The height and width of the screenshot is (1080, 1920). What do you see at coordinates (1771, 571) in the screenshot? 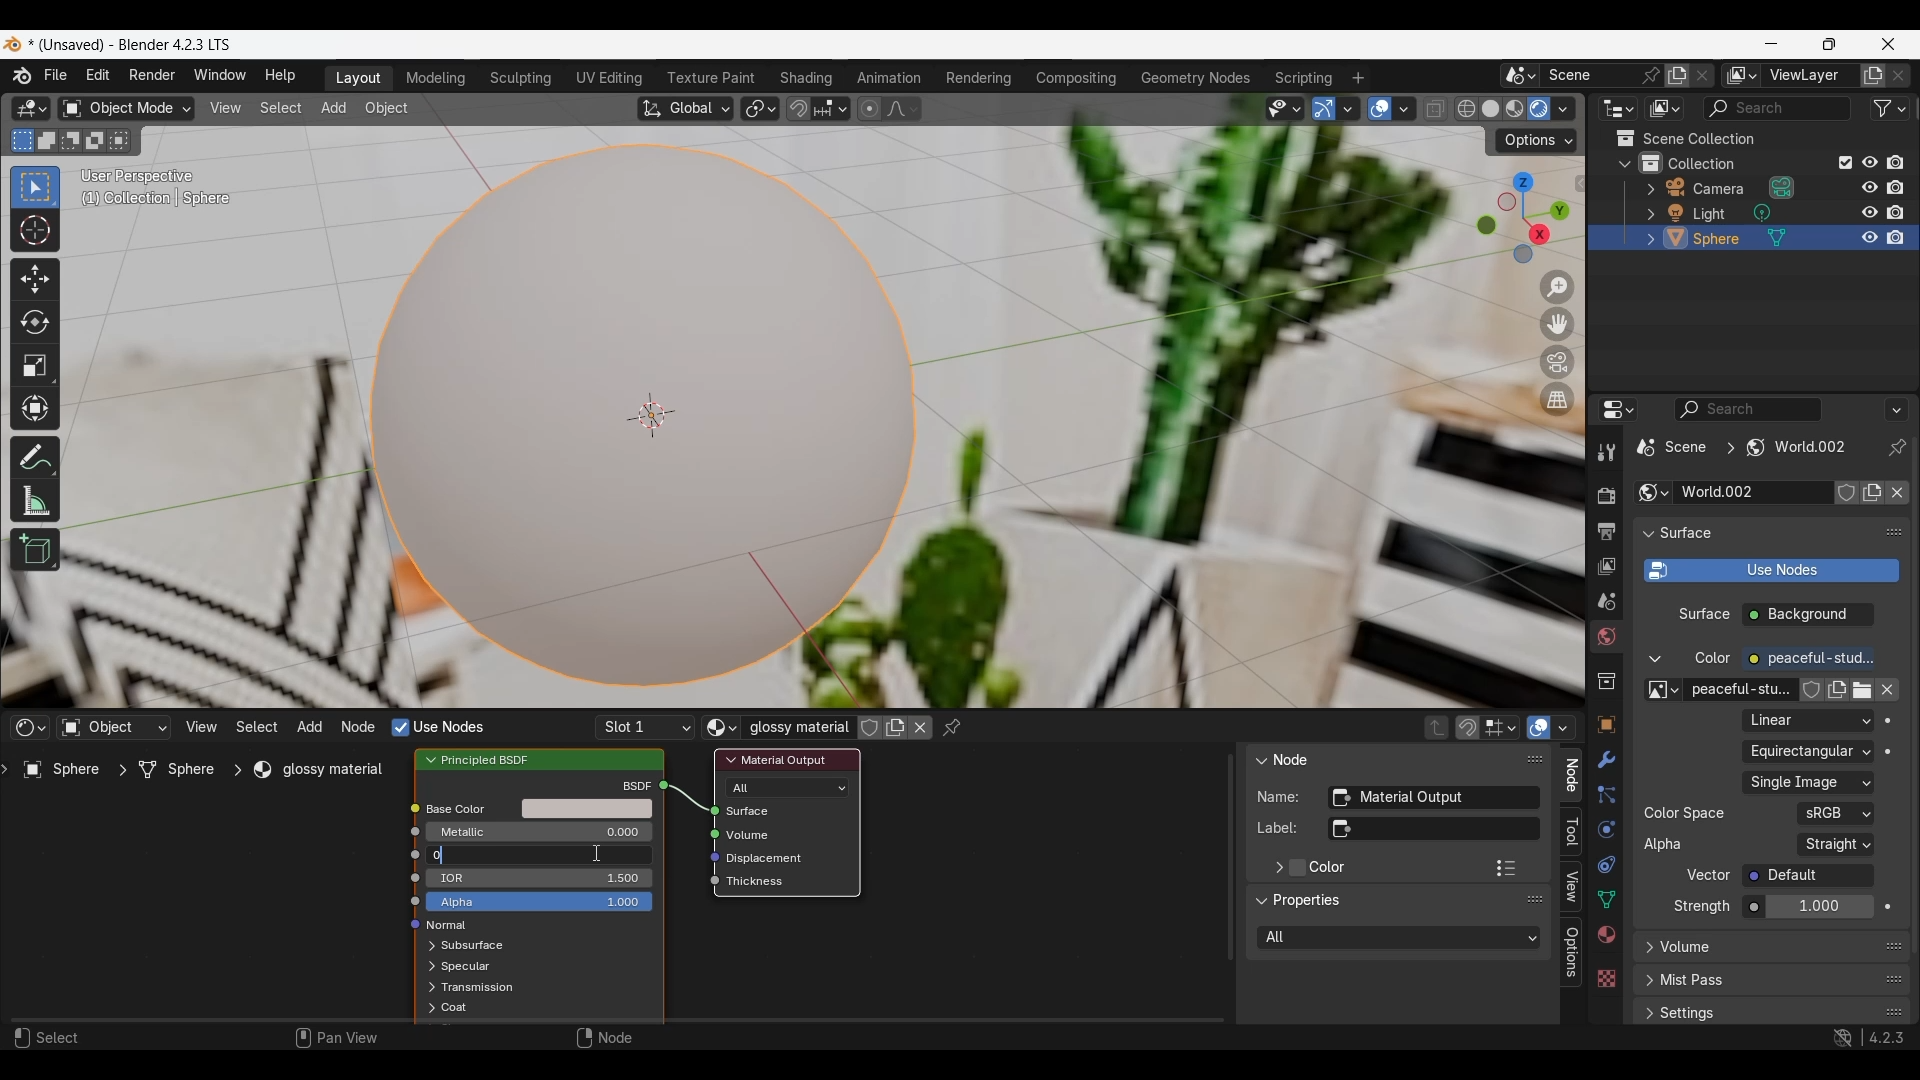
I see `Use shader notes to render` at bounding box center [1771, 571].